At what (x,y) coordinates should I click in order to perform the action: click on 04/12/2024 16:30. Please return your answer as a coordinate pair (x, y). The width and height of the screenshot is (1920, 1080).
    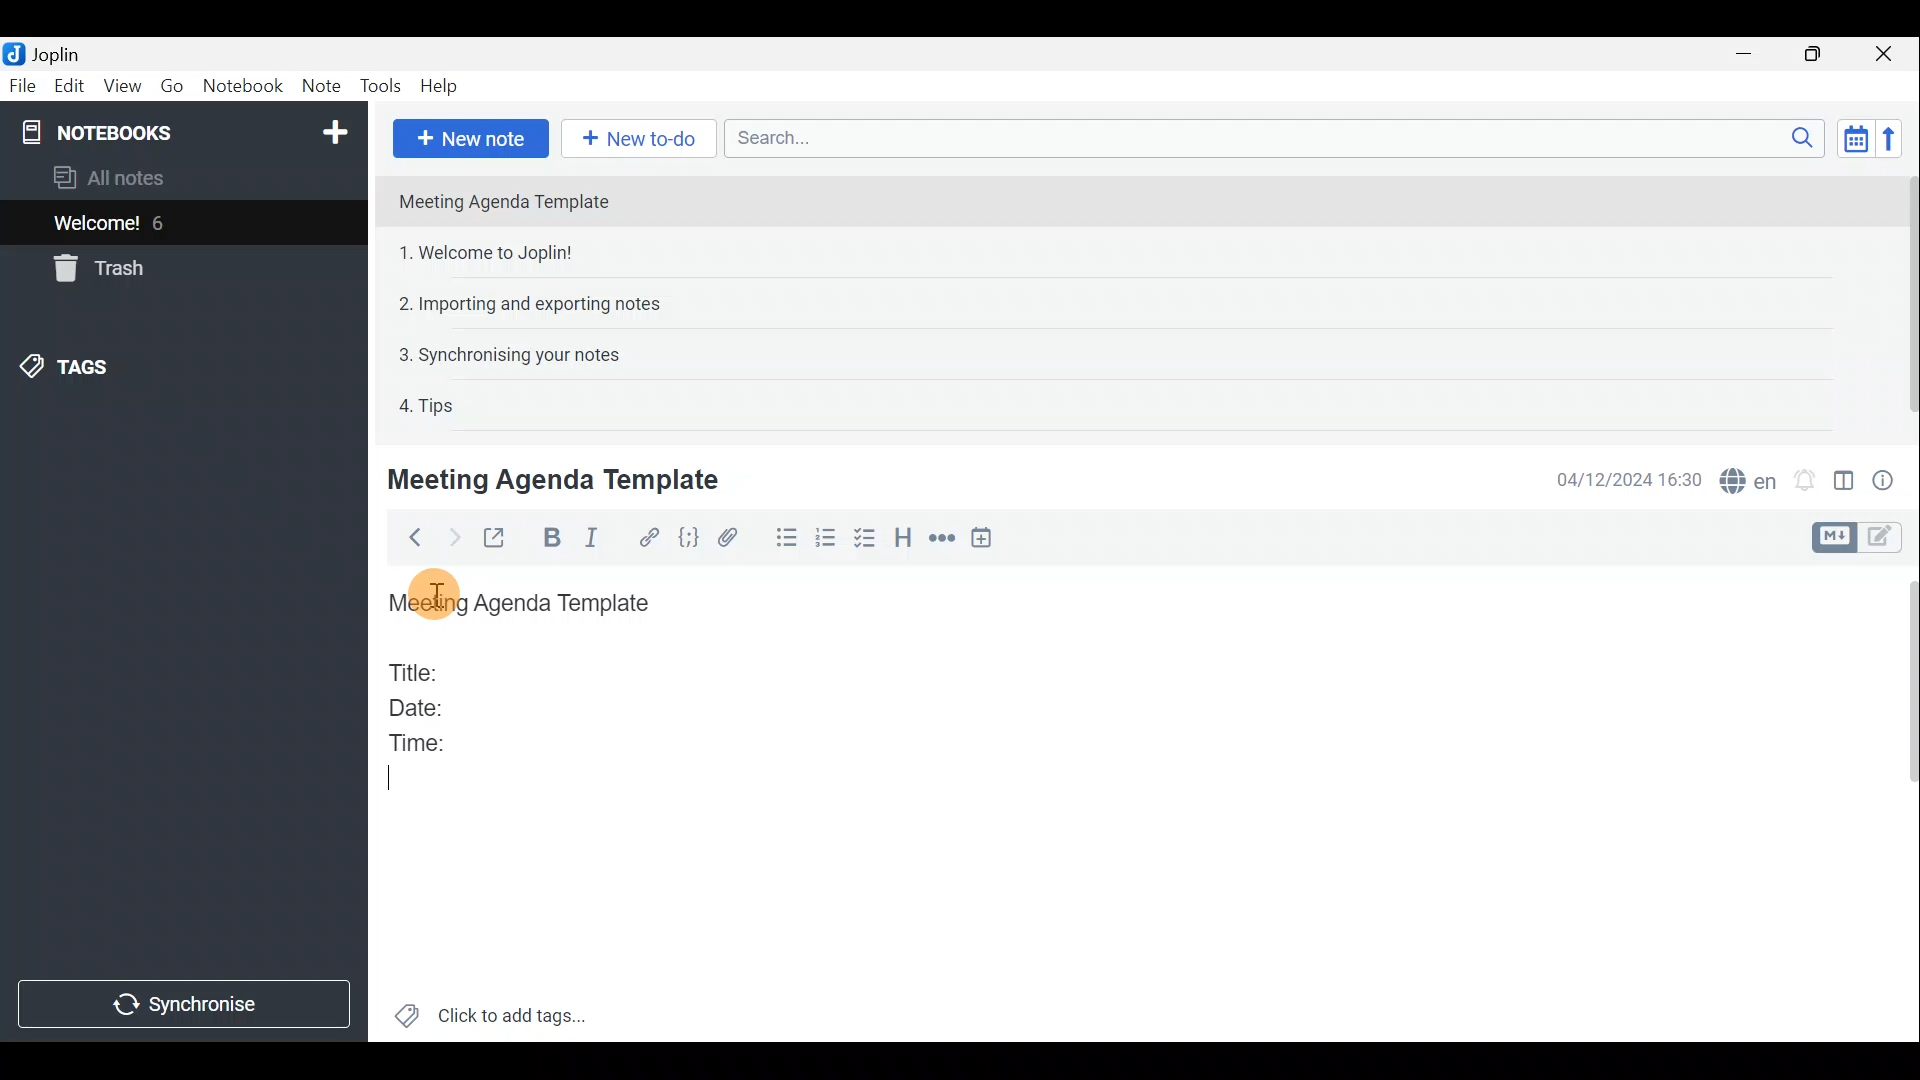
    Looking at the image, I should click on (1619, 478).